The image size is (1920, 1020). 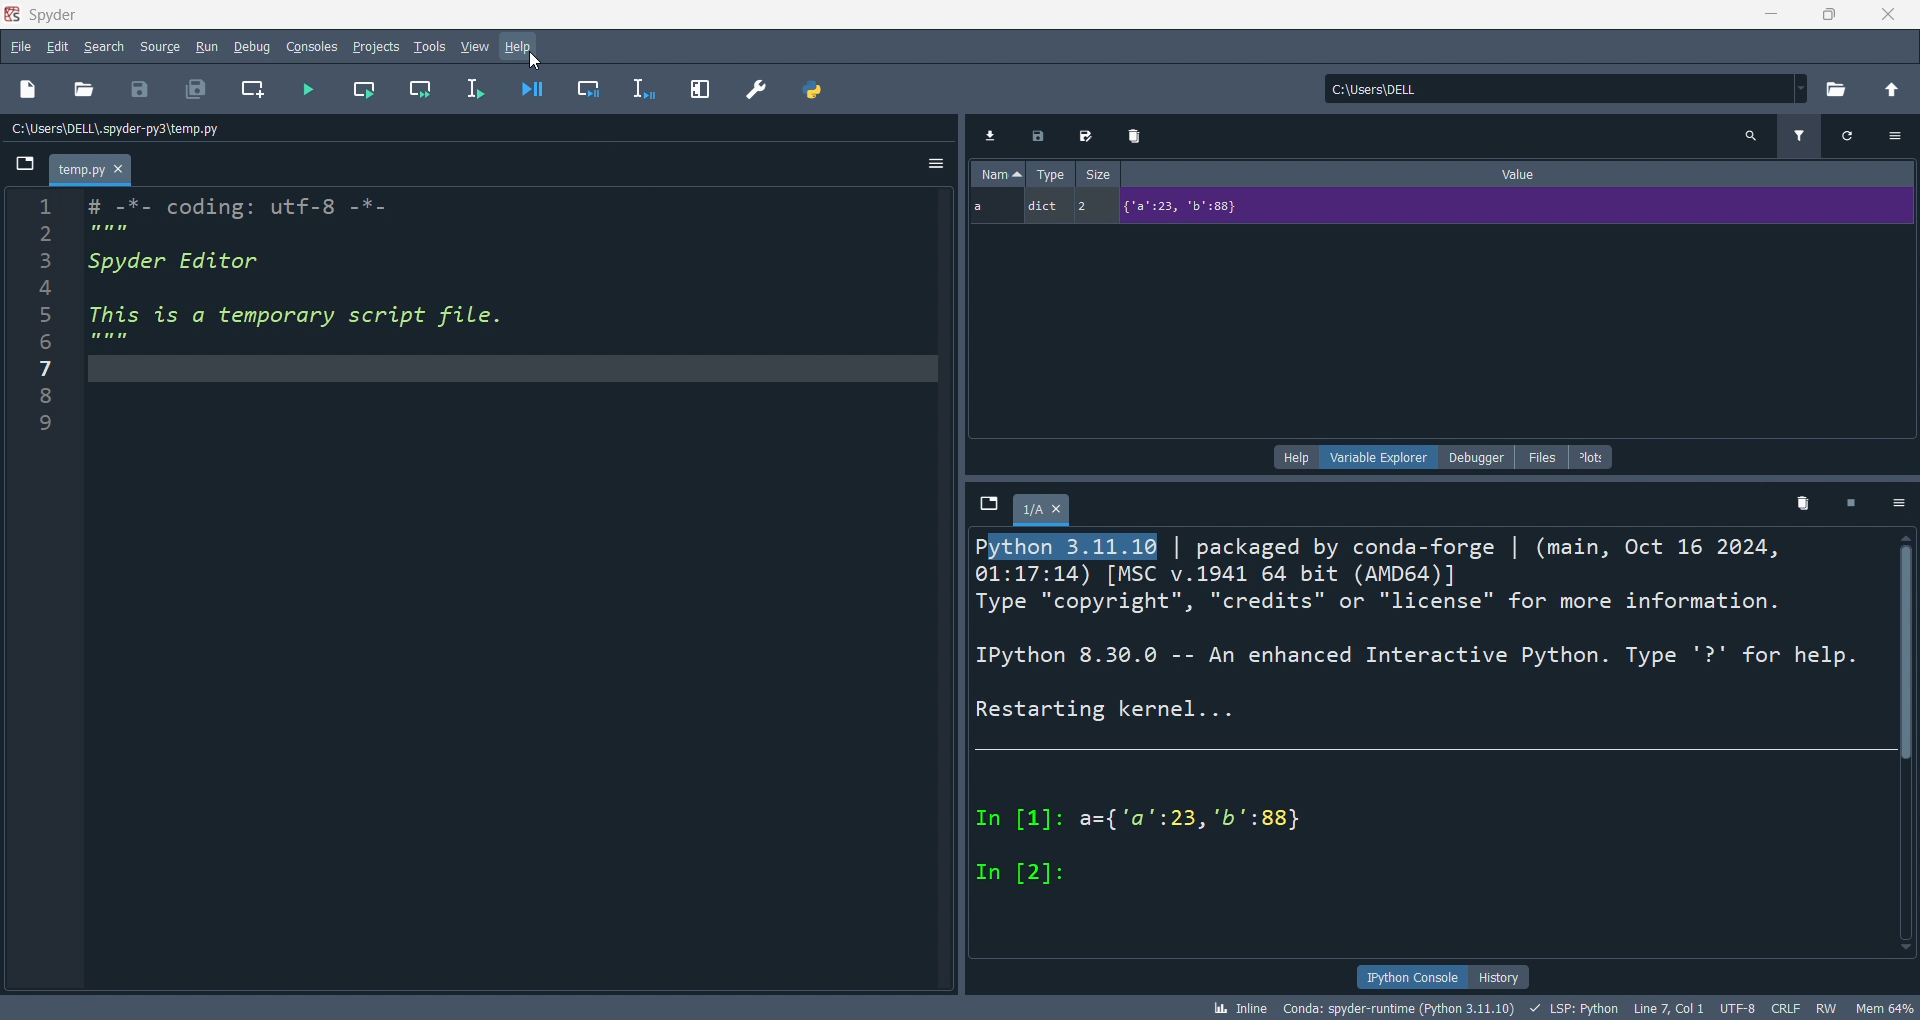 What do you see at coordinates (254, 90) in the screenshot?
I see `new cell` at bounding box center [254, 90].